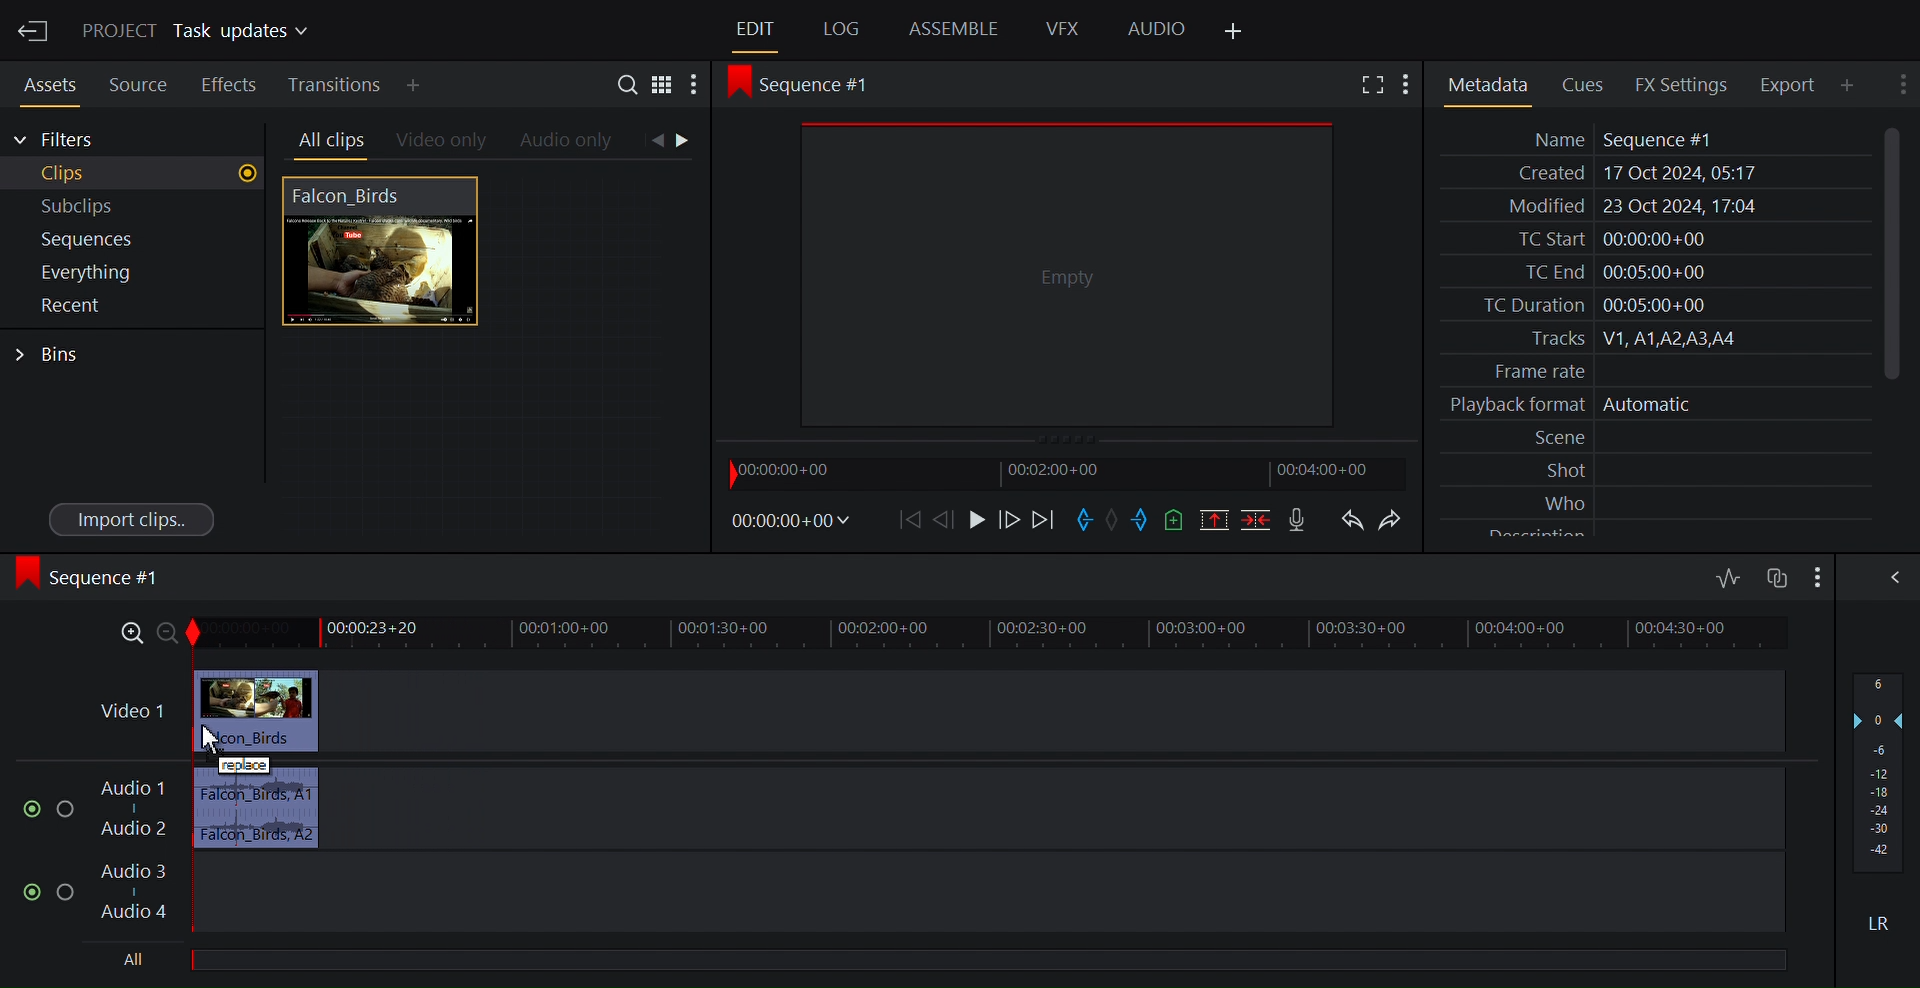  Describe the element at coordinates (44, 82) in the screenshot. I see `Assets Panel` at that location.